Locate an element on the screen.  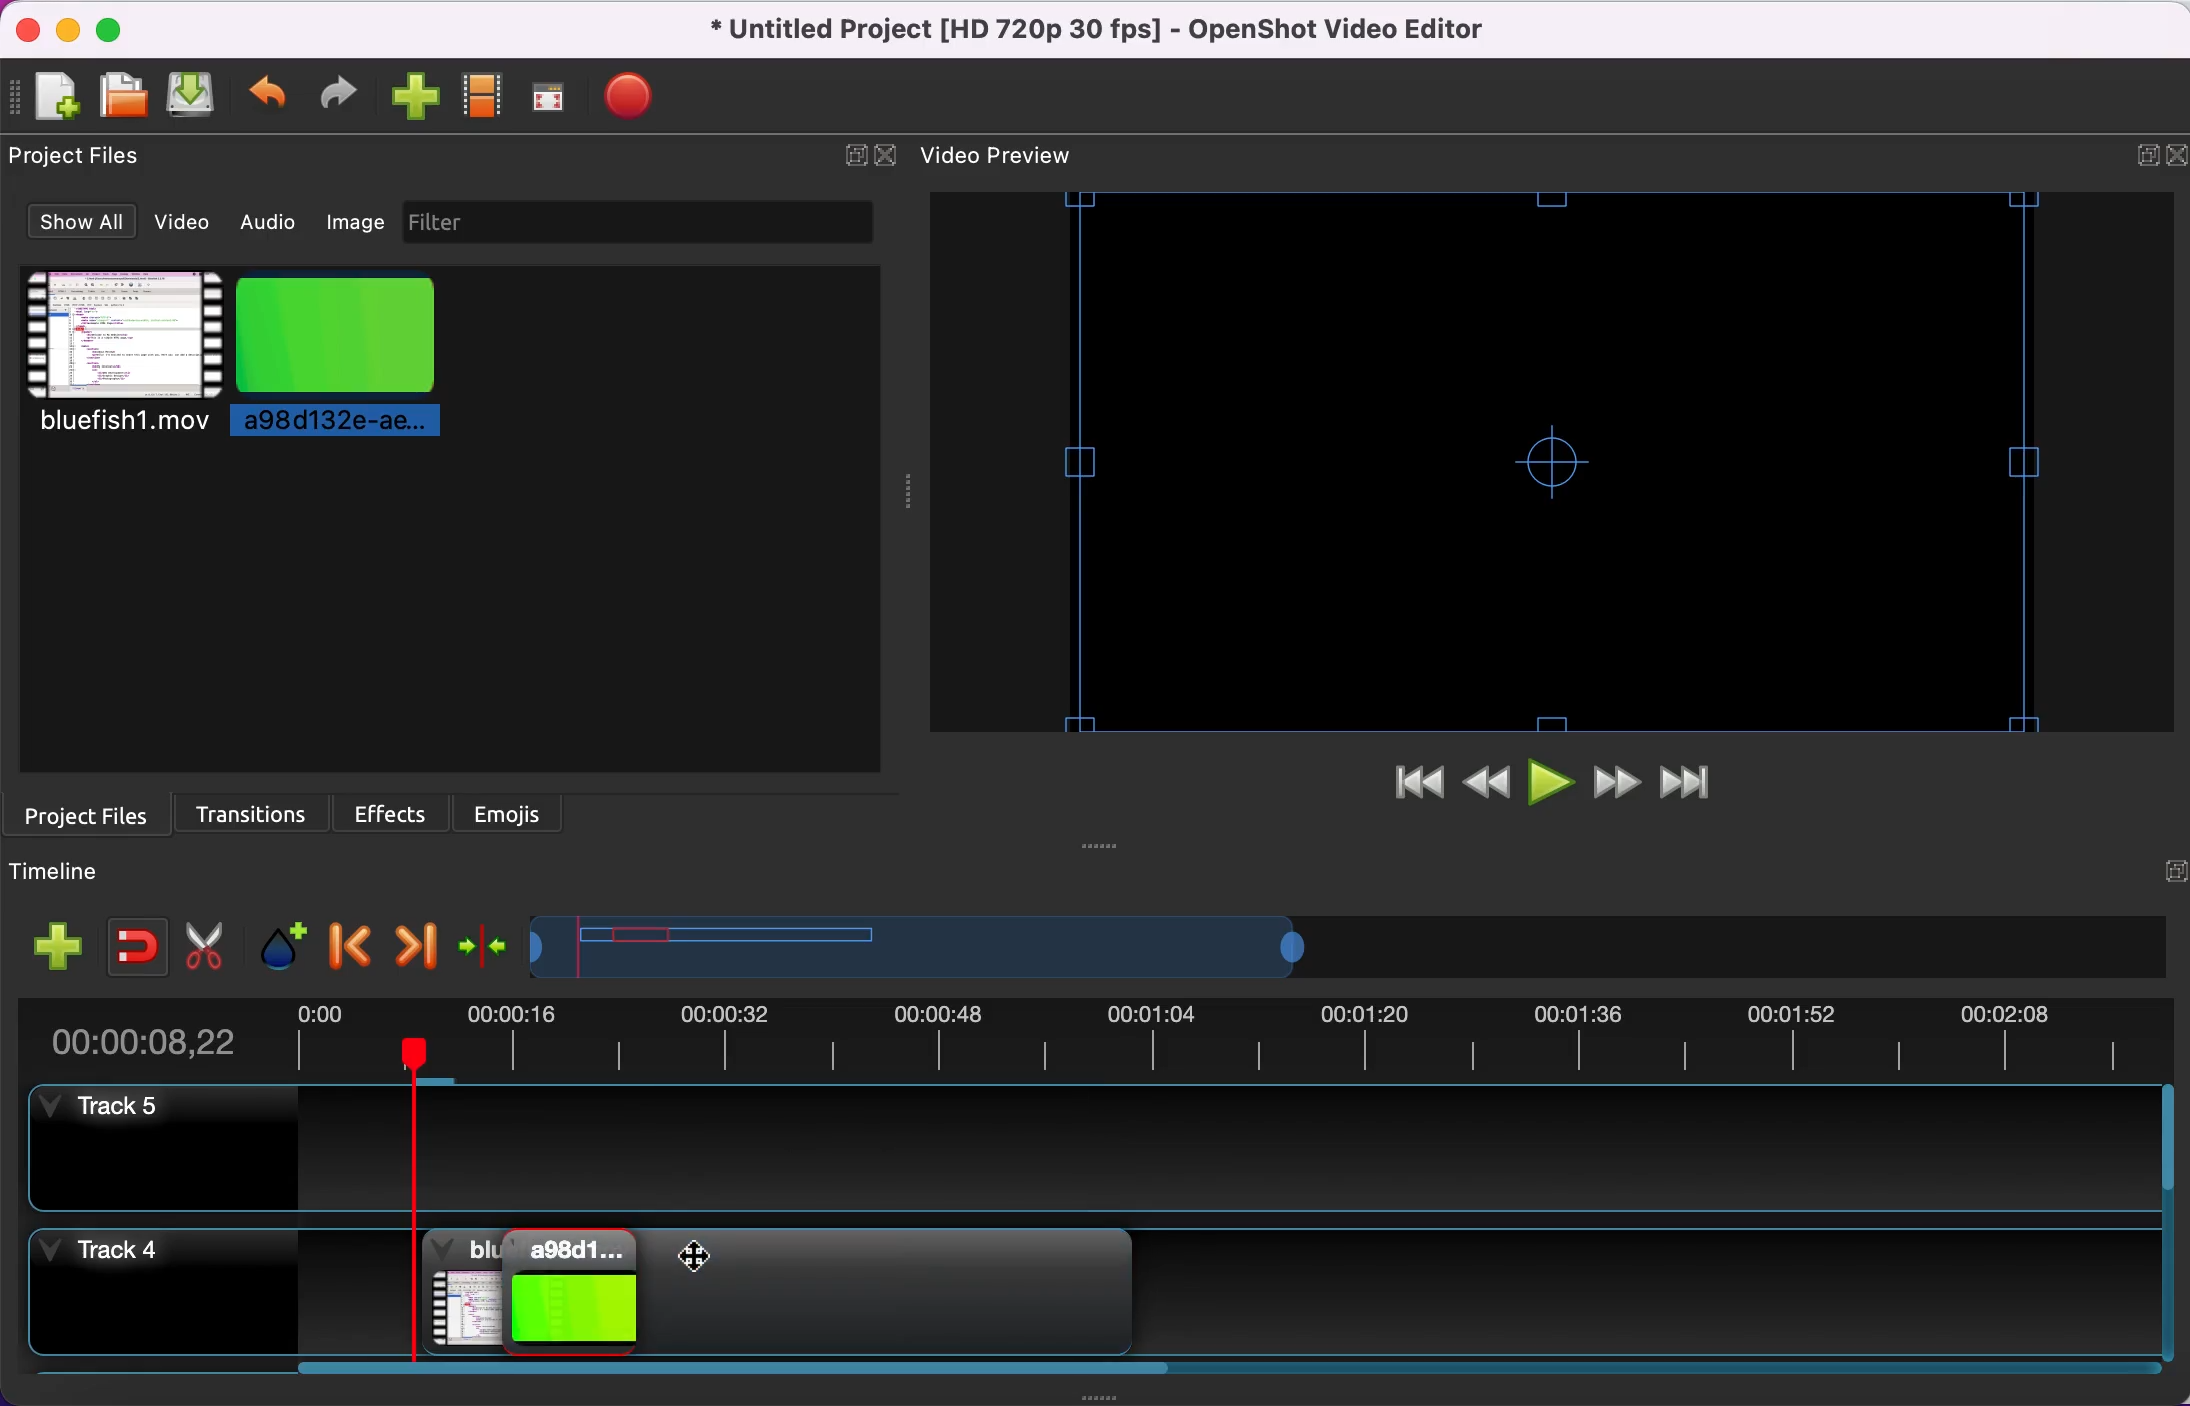
open file is located at coordinates (120, 93).